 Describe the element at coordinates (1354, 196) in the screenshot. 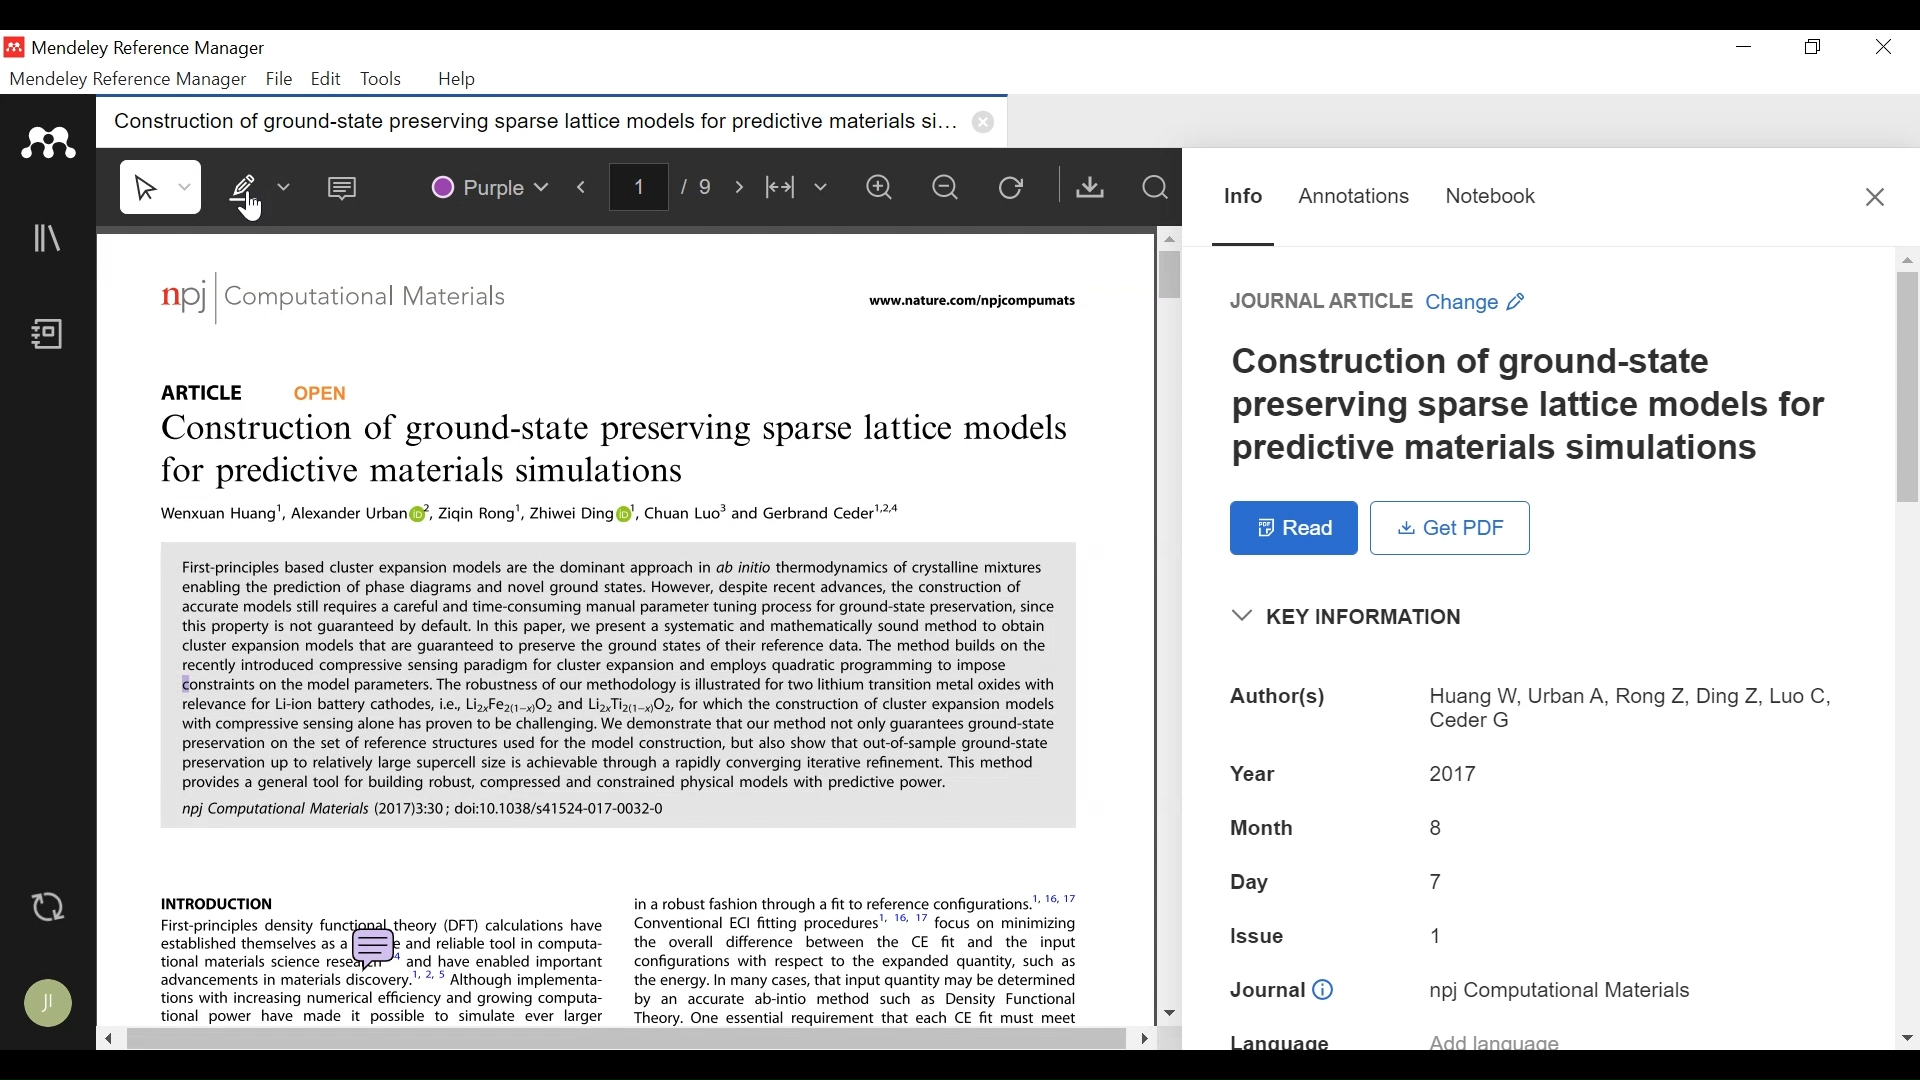

I see `Annotation` at that location.